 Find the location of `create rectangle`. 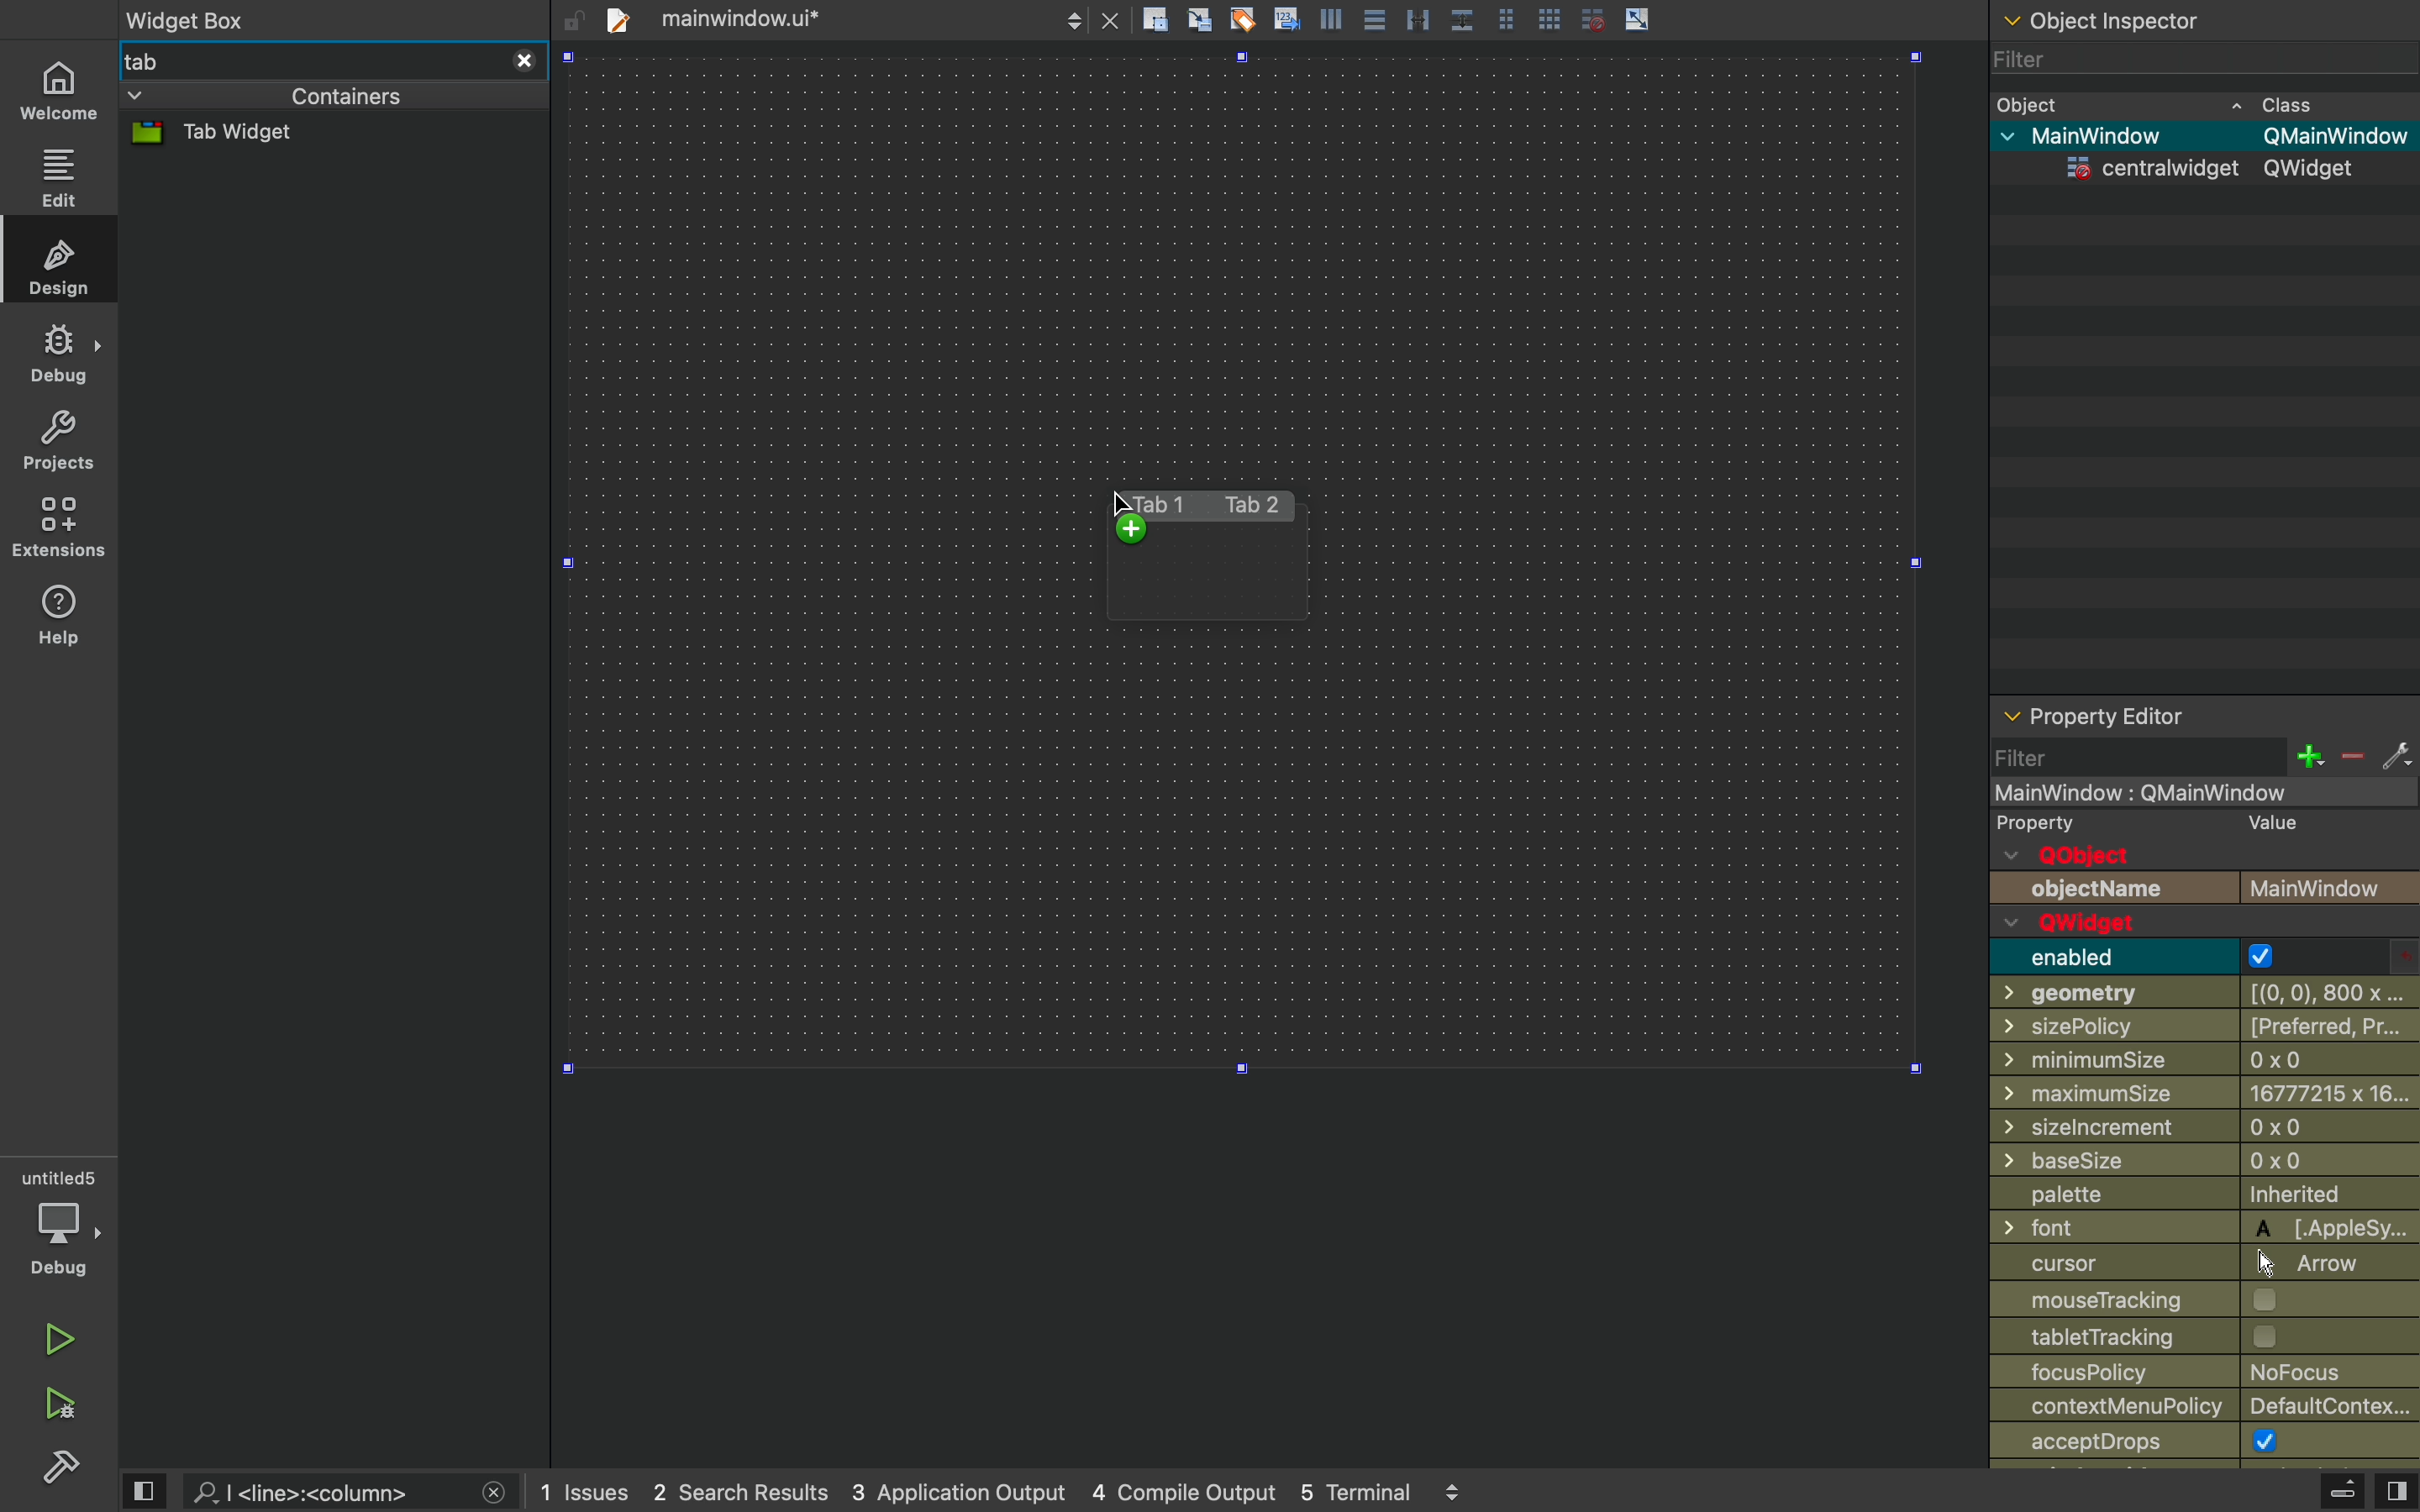

create rectangle is located at coordinates (1155, 18).